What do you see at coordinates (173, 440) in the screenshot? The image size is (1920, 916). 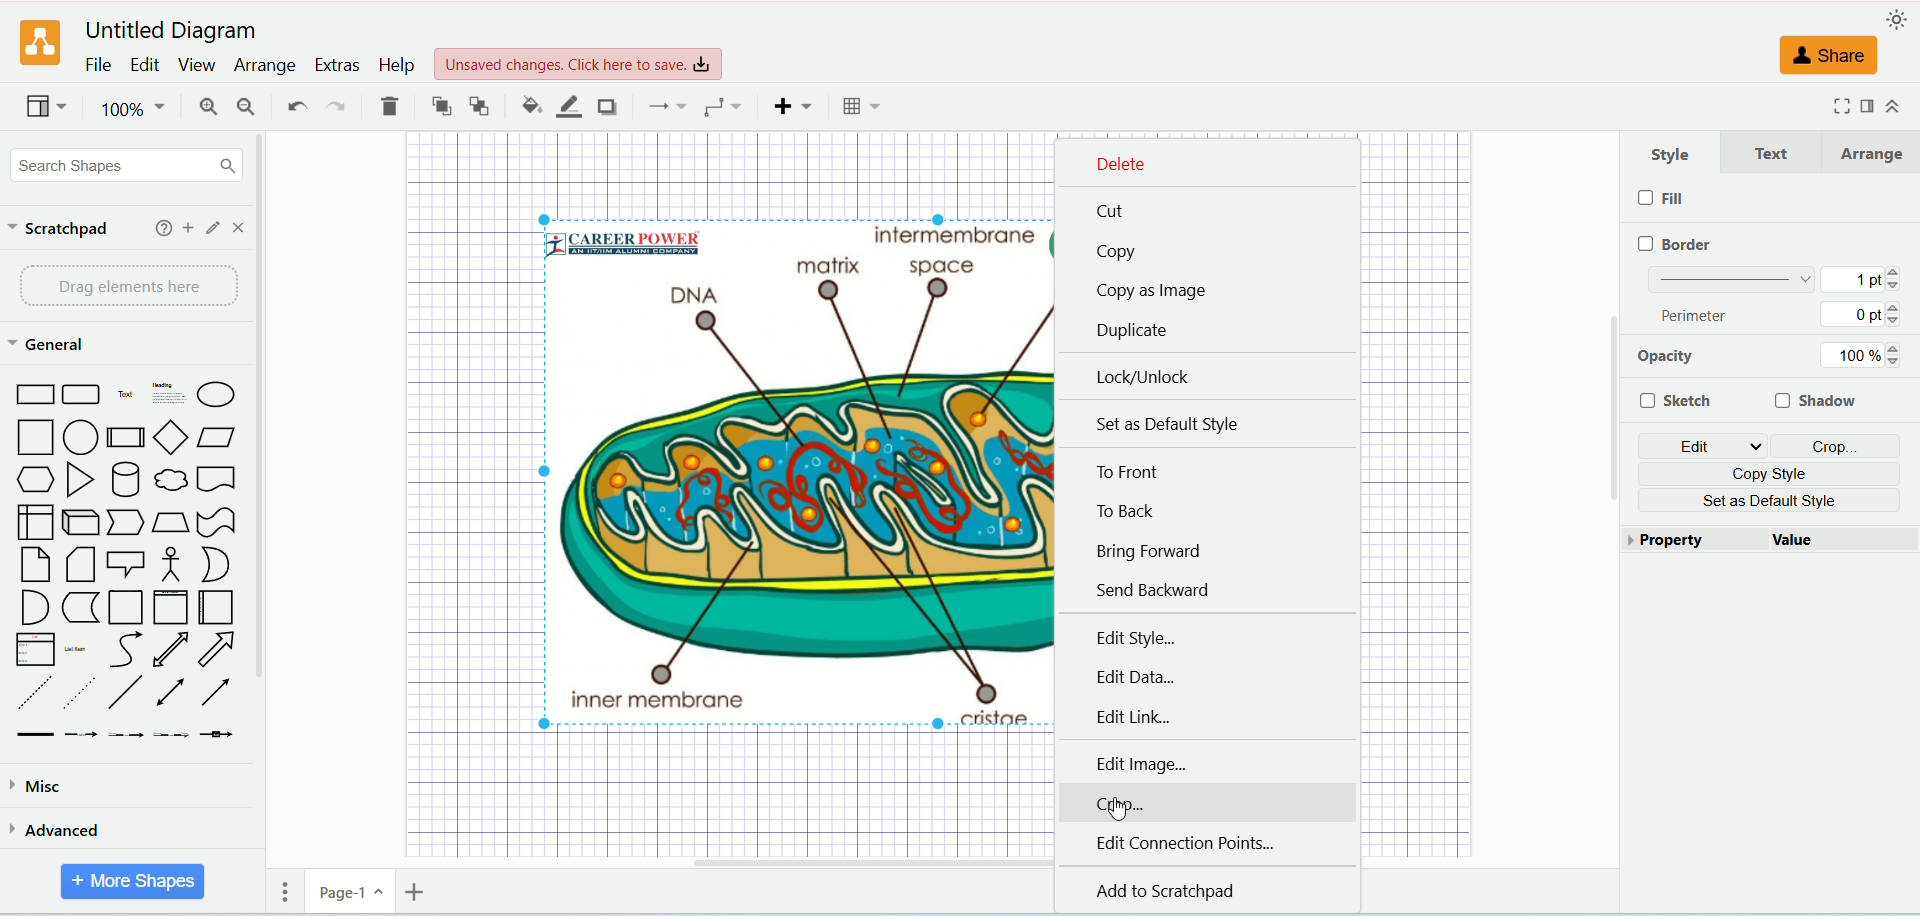 I see `Diamond` at bounding box center [173, 440].